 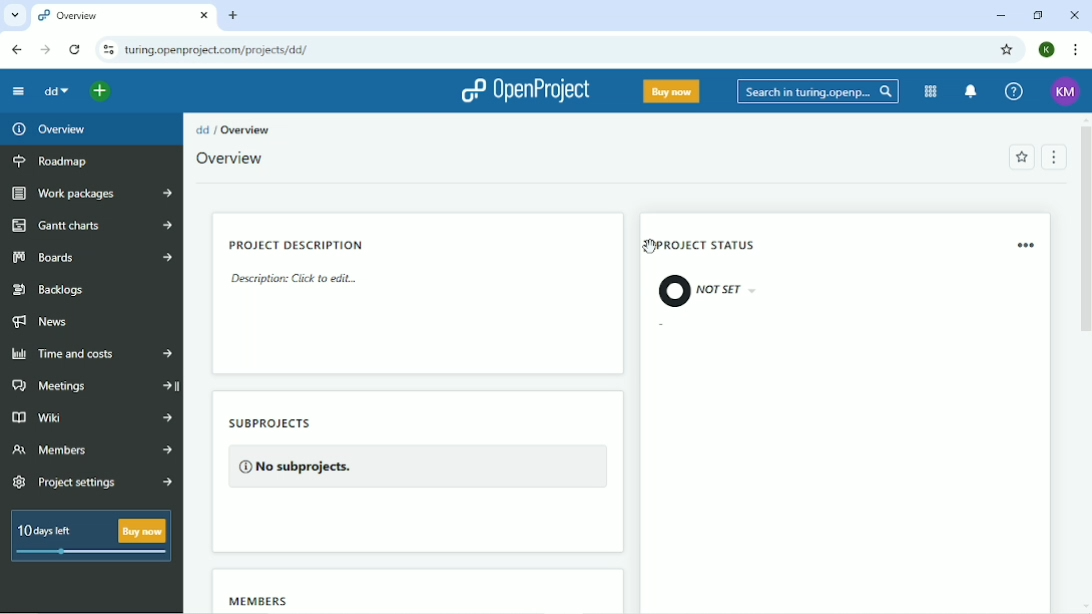 I want to click on Add to favorites, so click(x=1022, y=158).